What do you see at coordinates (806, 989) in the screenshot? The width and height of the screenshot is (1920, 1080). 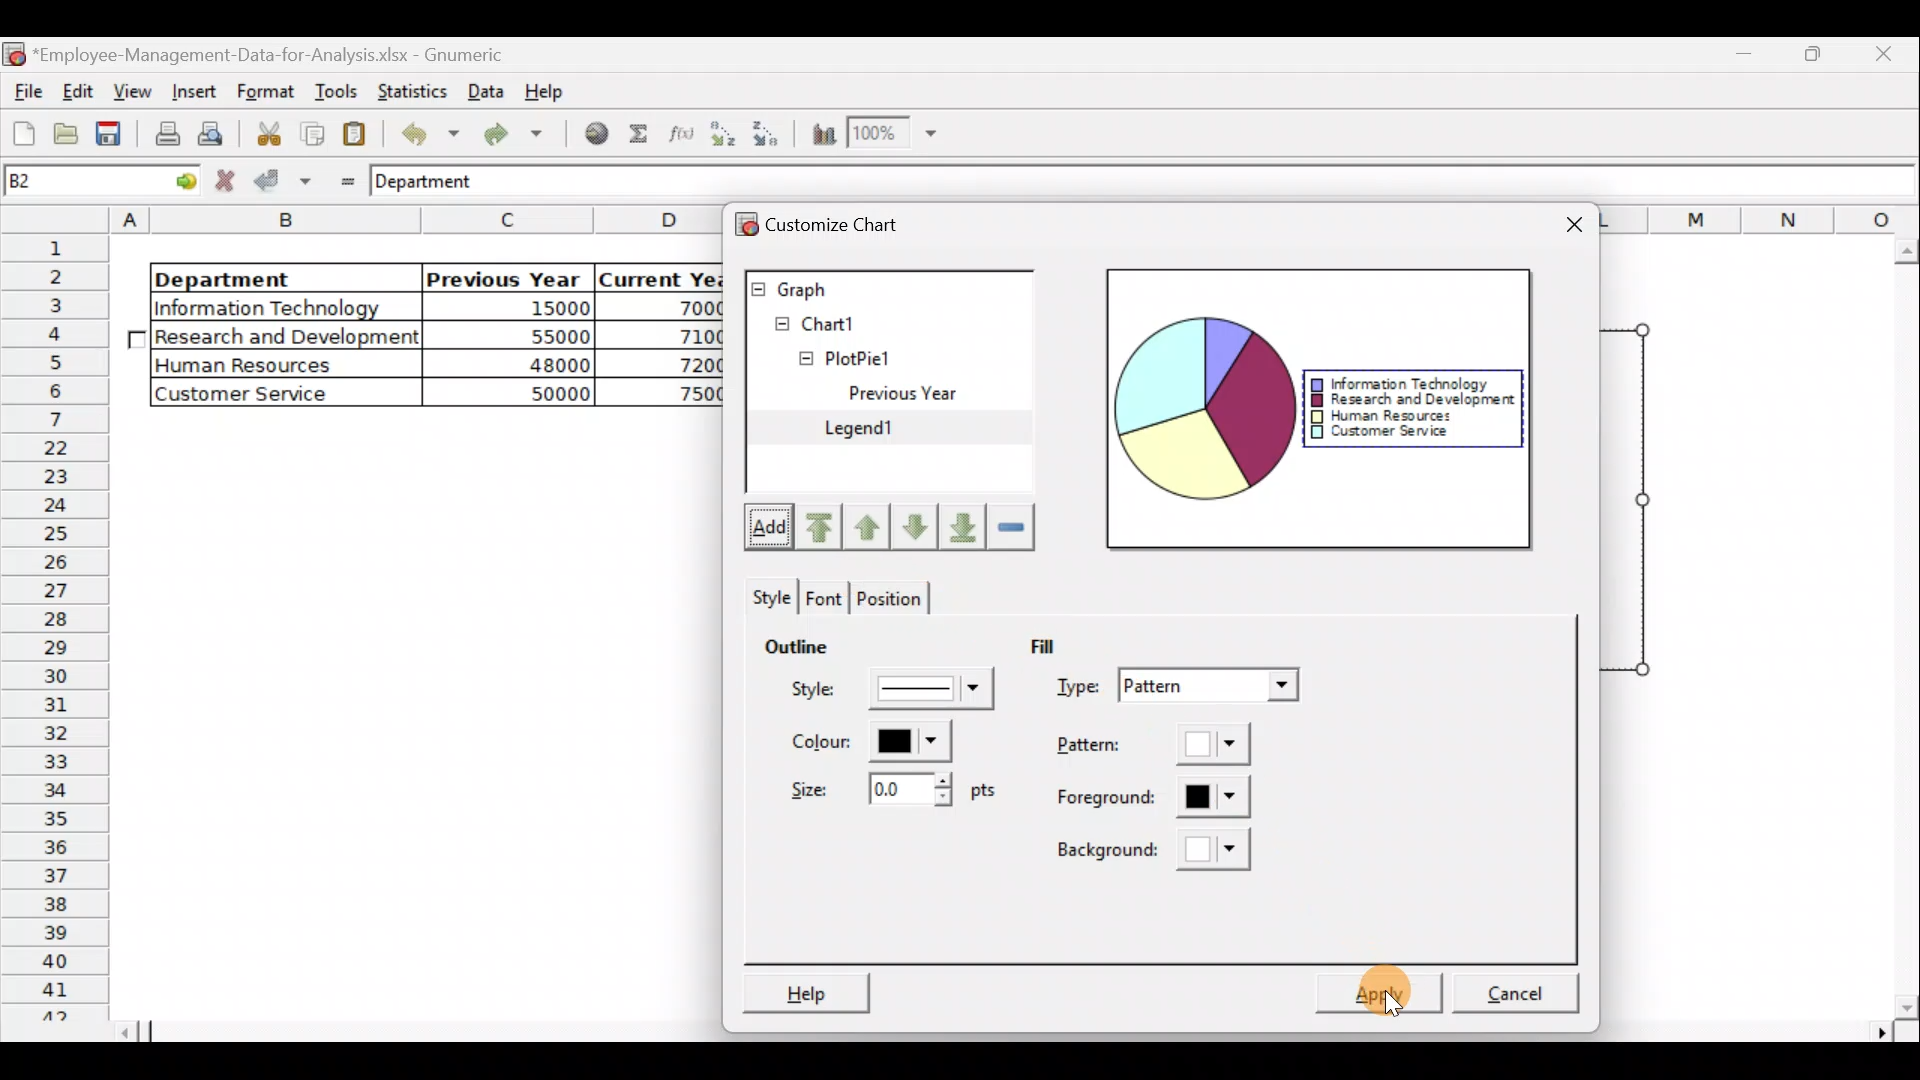 I see `Help` at bounding box center [806, 989].